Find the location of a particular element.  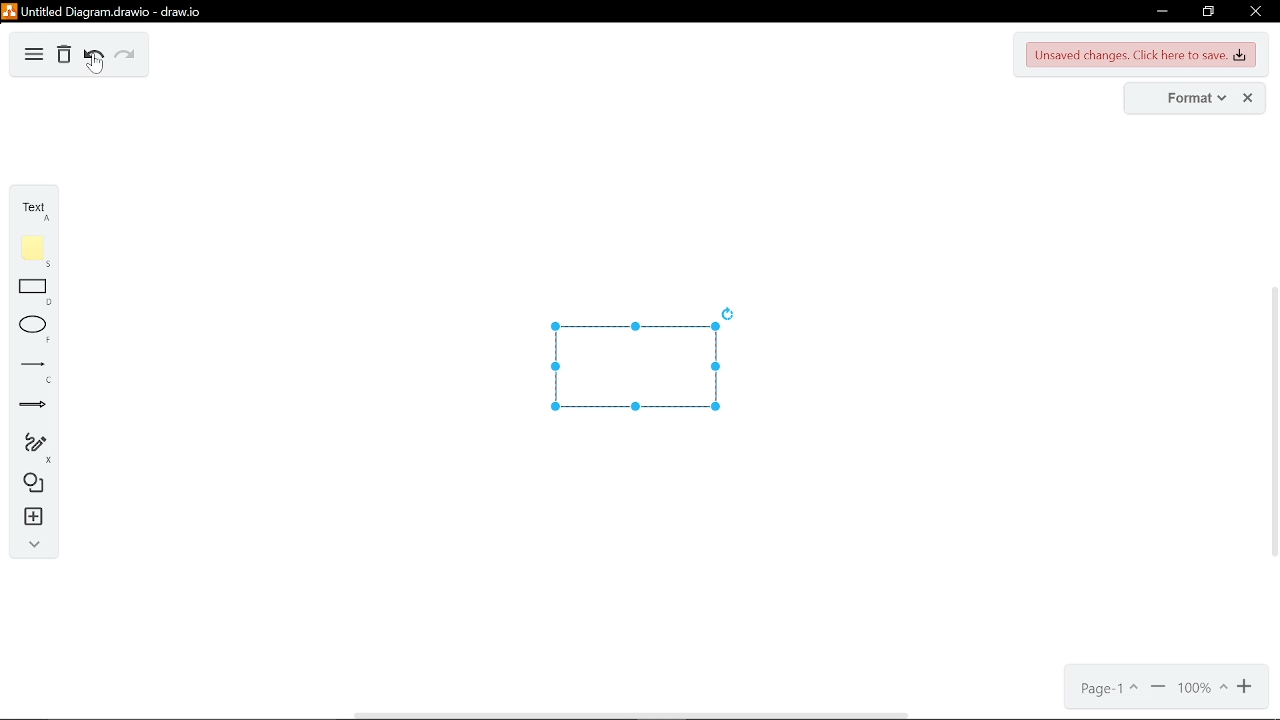

undo is located at coordinates (94, 55).